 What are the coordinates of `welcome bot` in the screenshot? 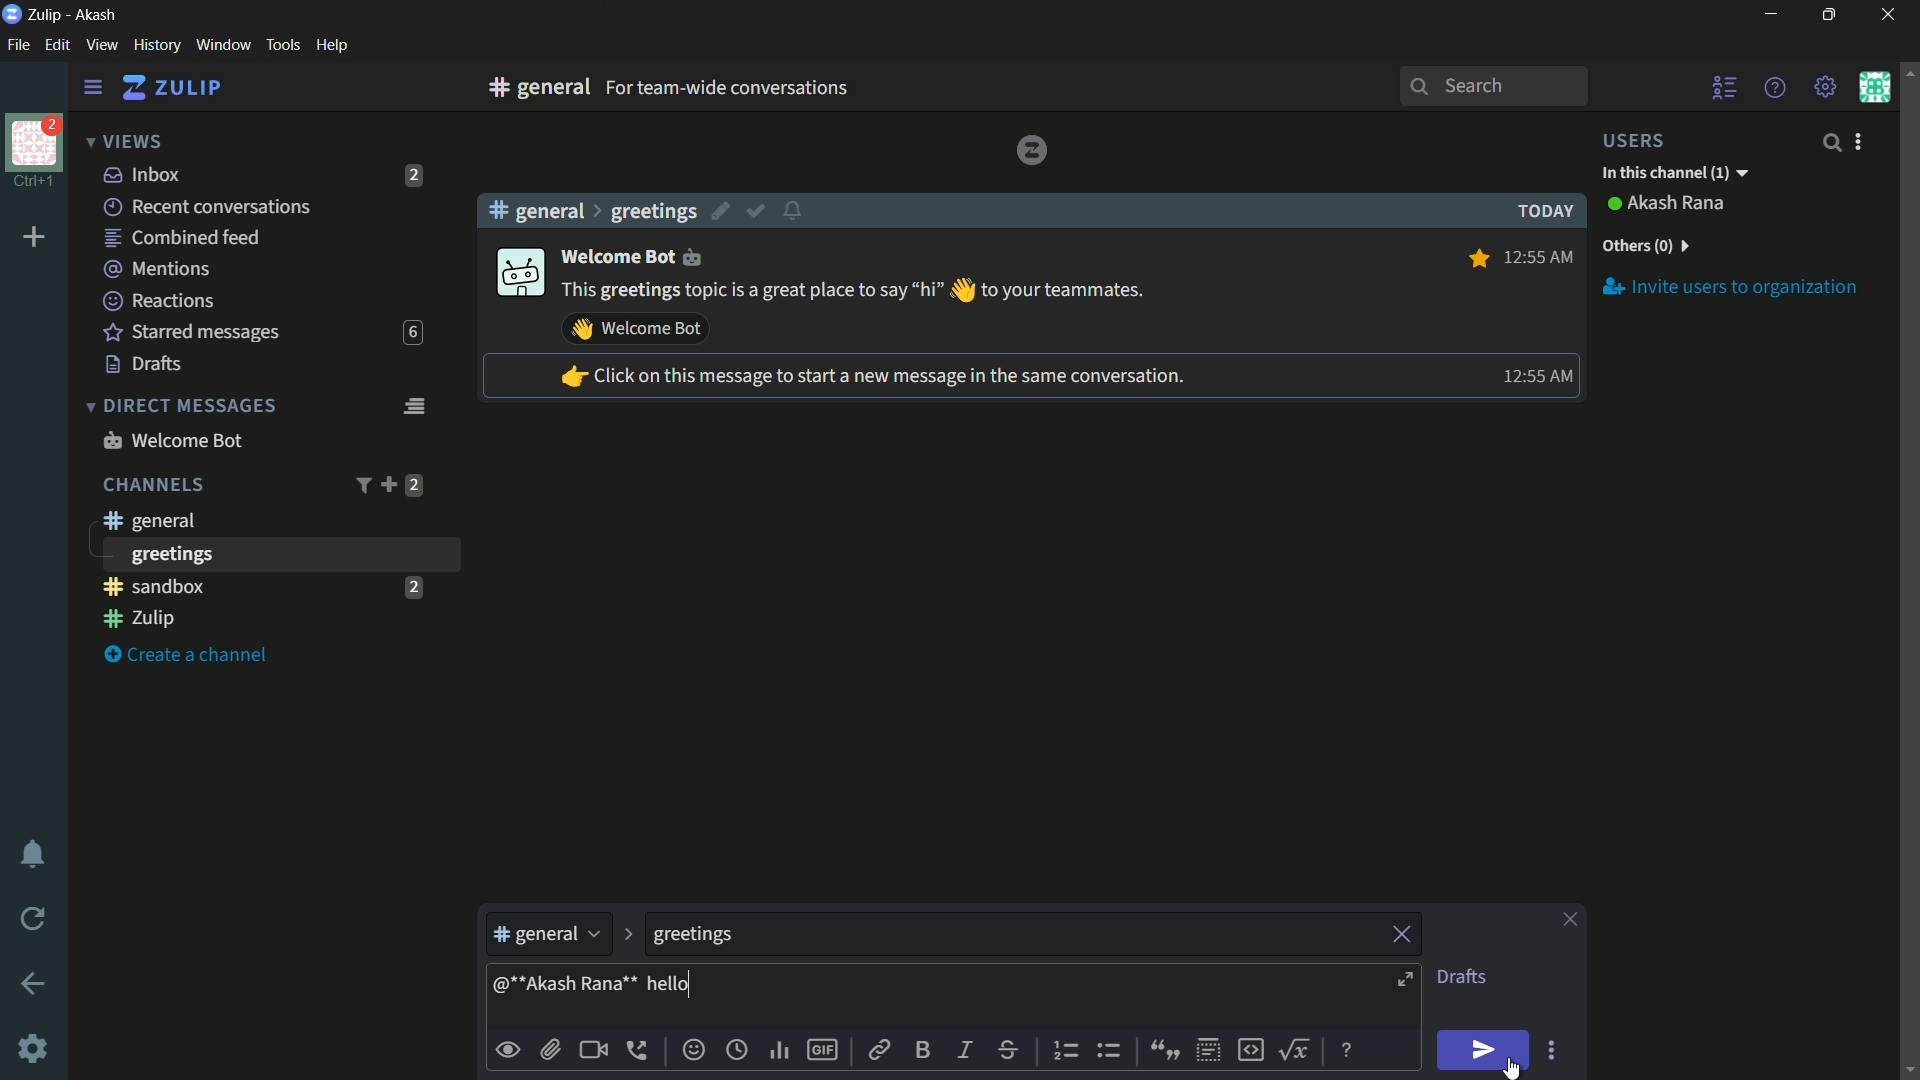 It's located at (172, 440).